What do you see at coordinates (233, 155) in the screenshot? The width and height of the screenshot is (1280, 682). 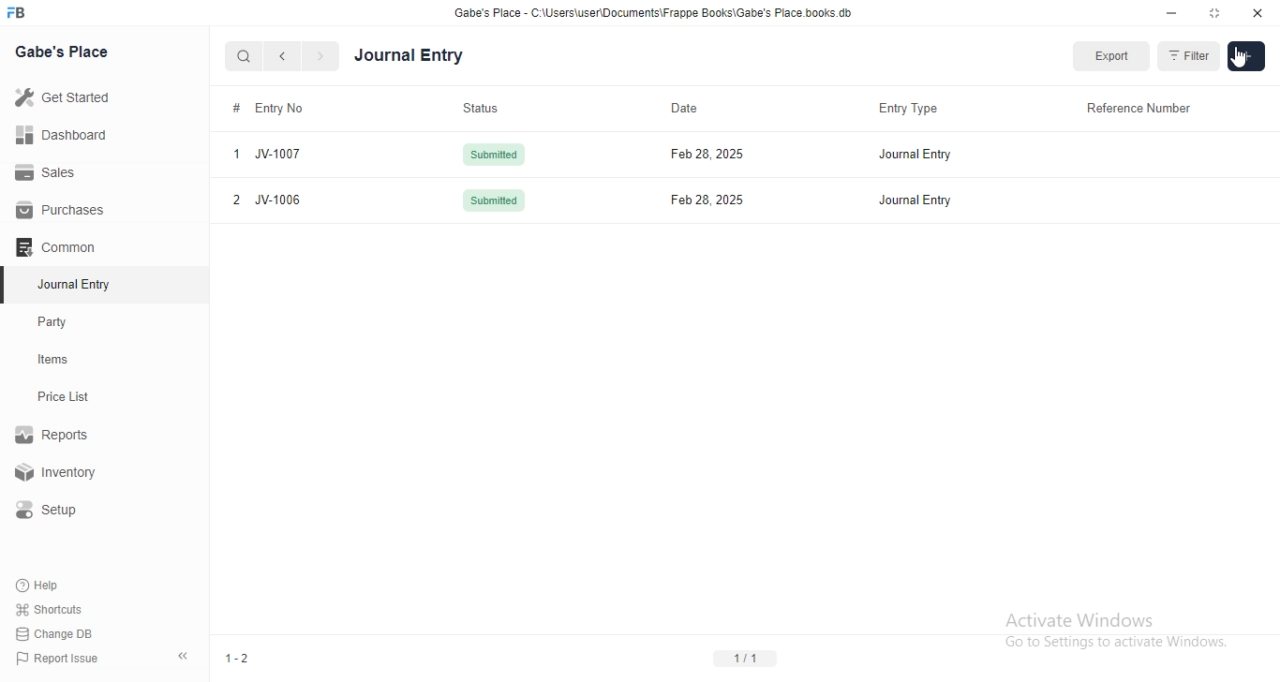 I see `1` at bounding box center [233, 155].